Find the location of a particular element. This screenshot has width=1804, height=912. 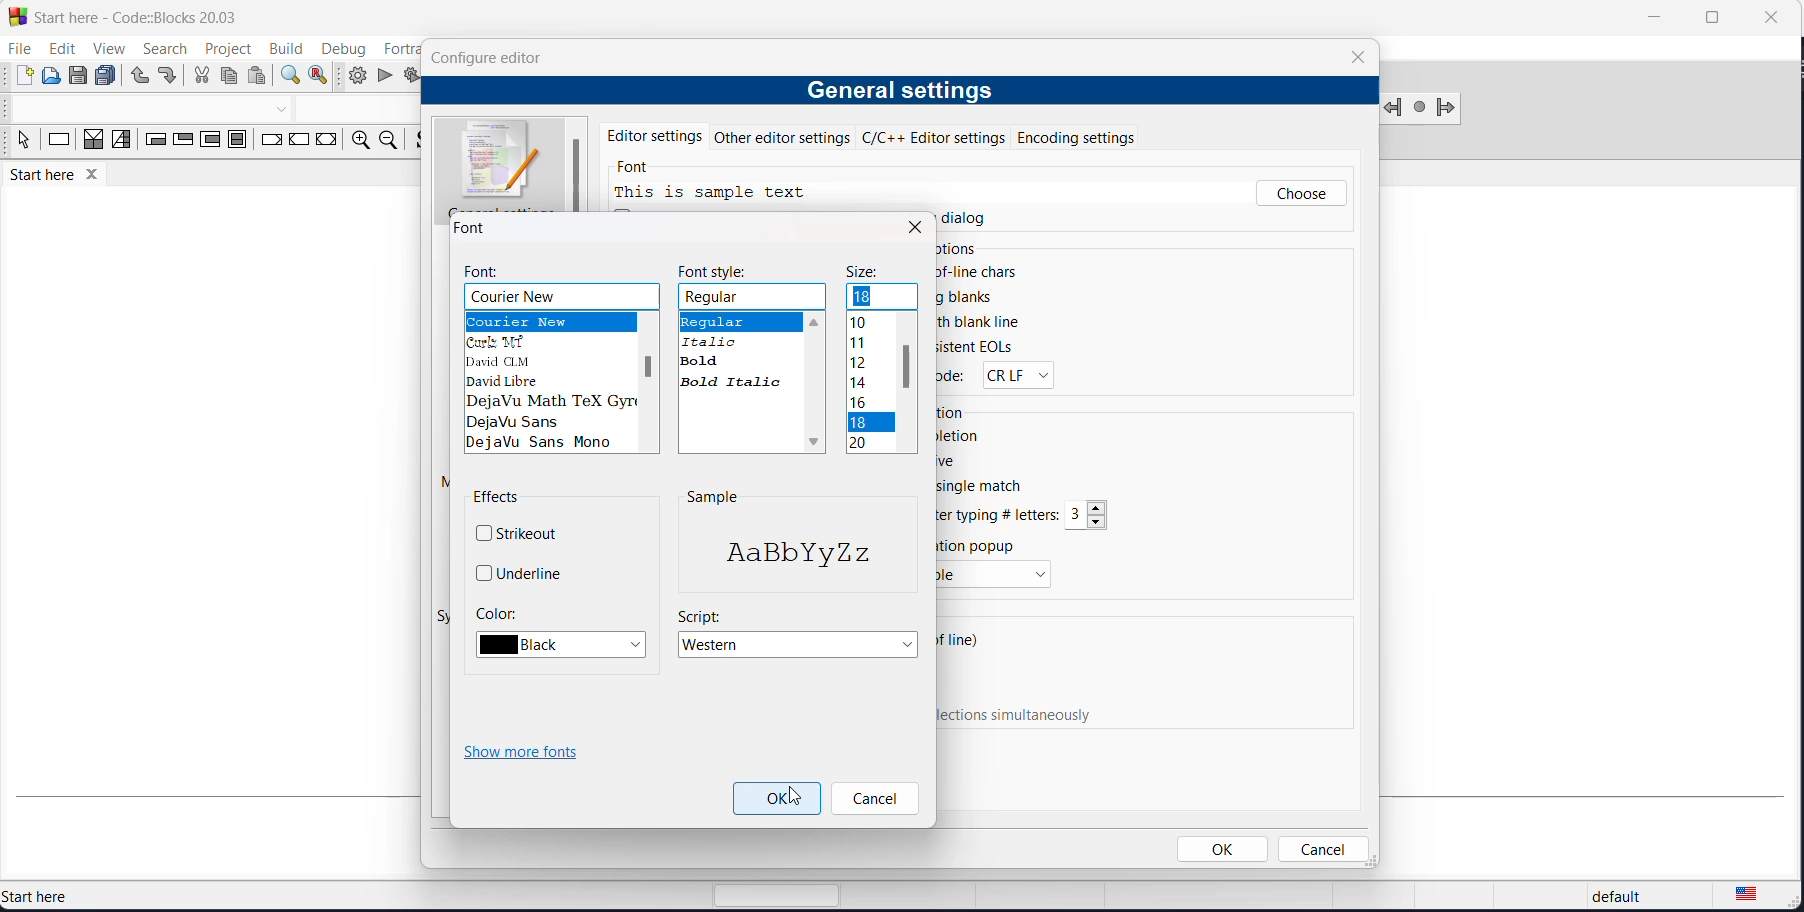

close is located at coordinates (914, 227).